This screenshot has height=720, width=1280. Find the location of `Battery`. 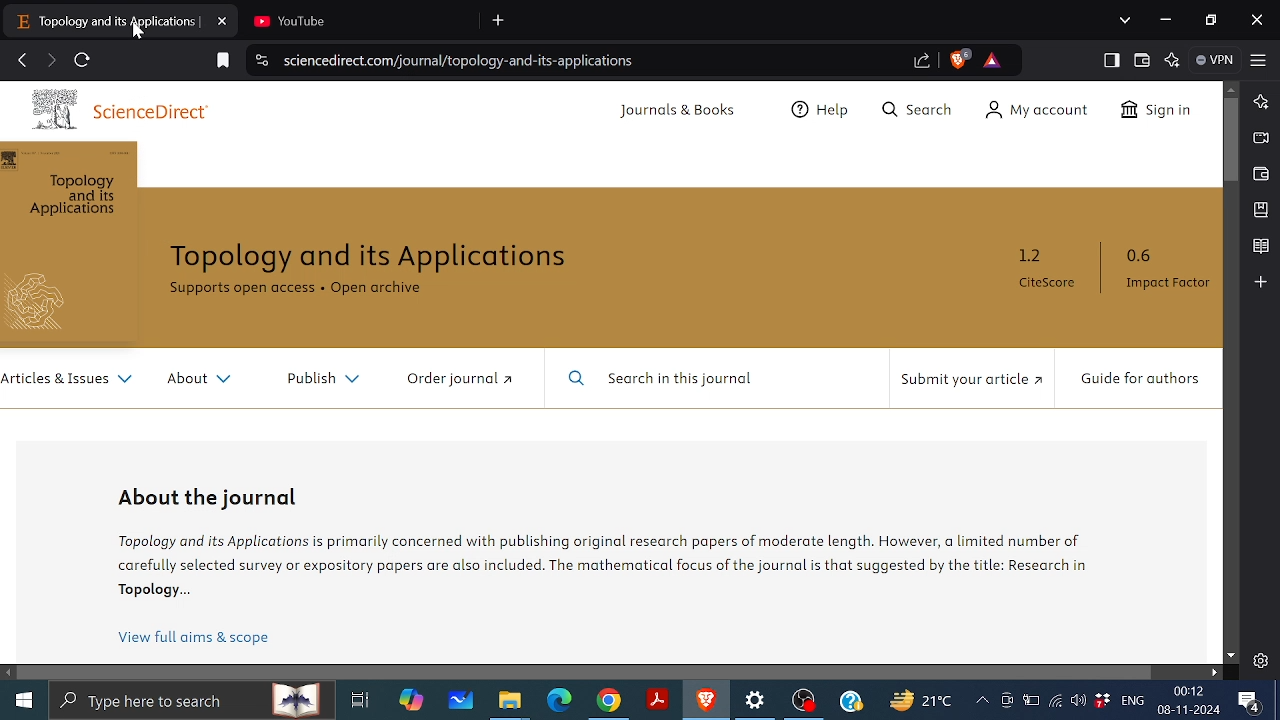

Battery is located at coordinates (1031, 699).